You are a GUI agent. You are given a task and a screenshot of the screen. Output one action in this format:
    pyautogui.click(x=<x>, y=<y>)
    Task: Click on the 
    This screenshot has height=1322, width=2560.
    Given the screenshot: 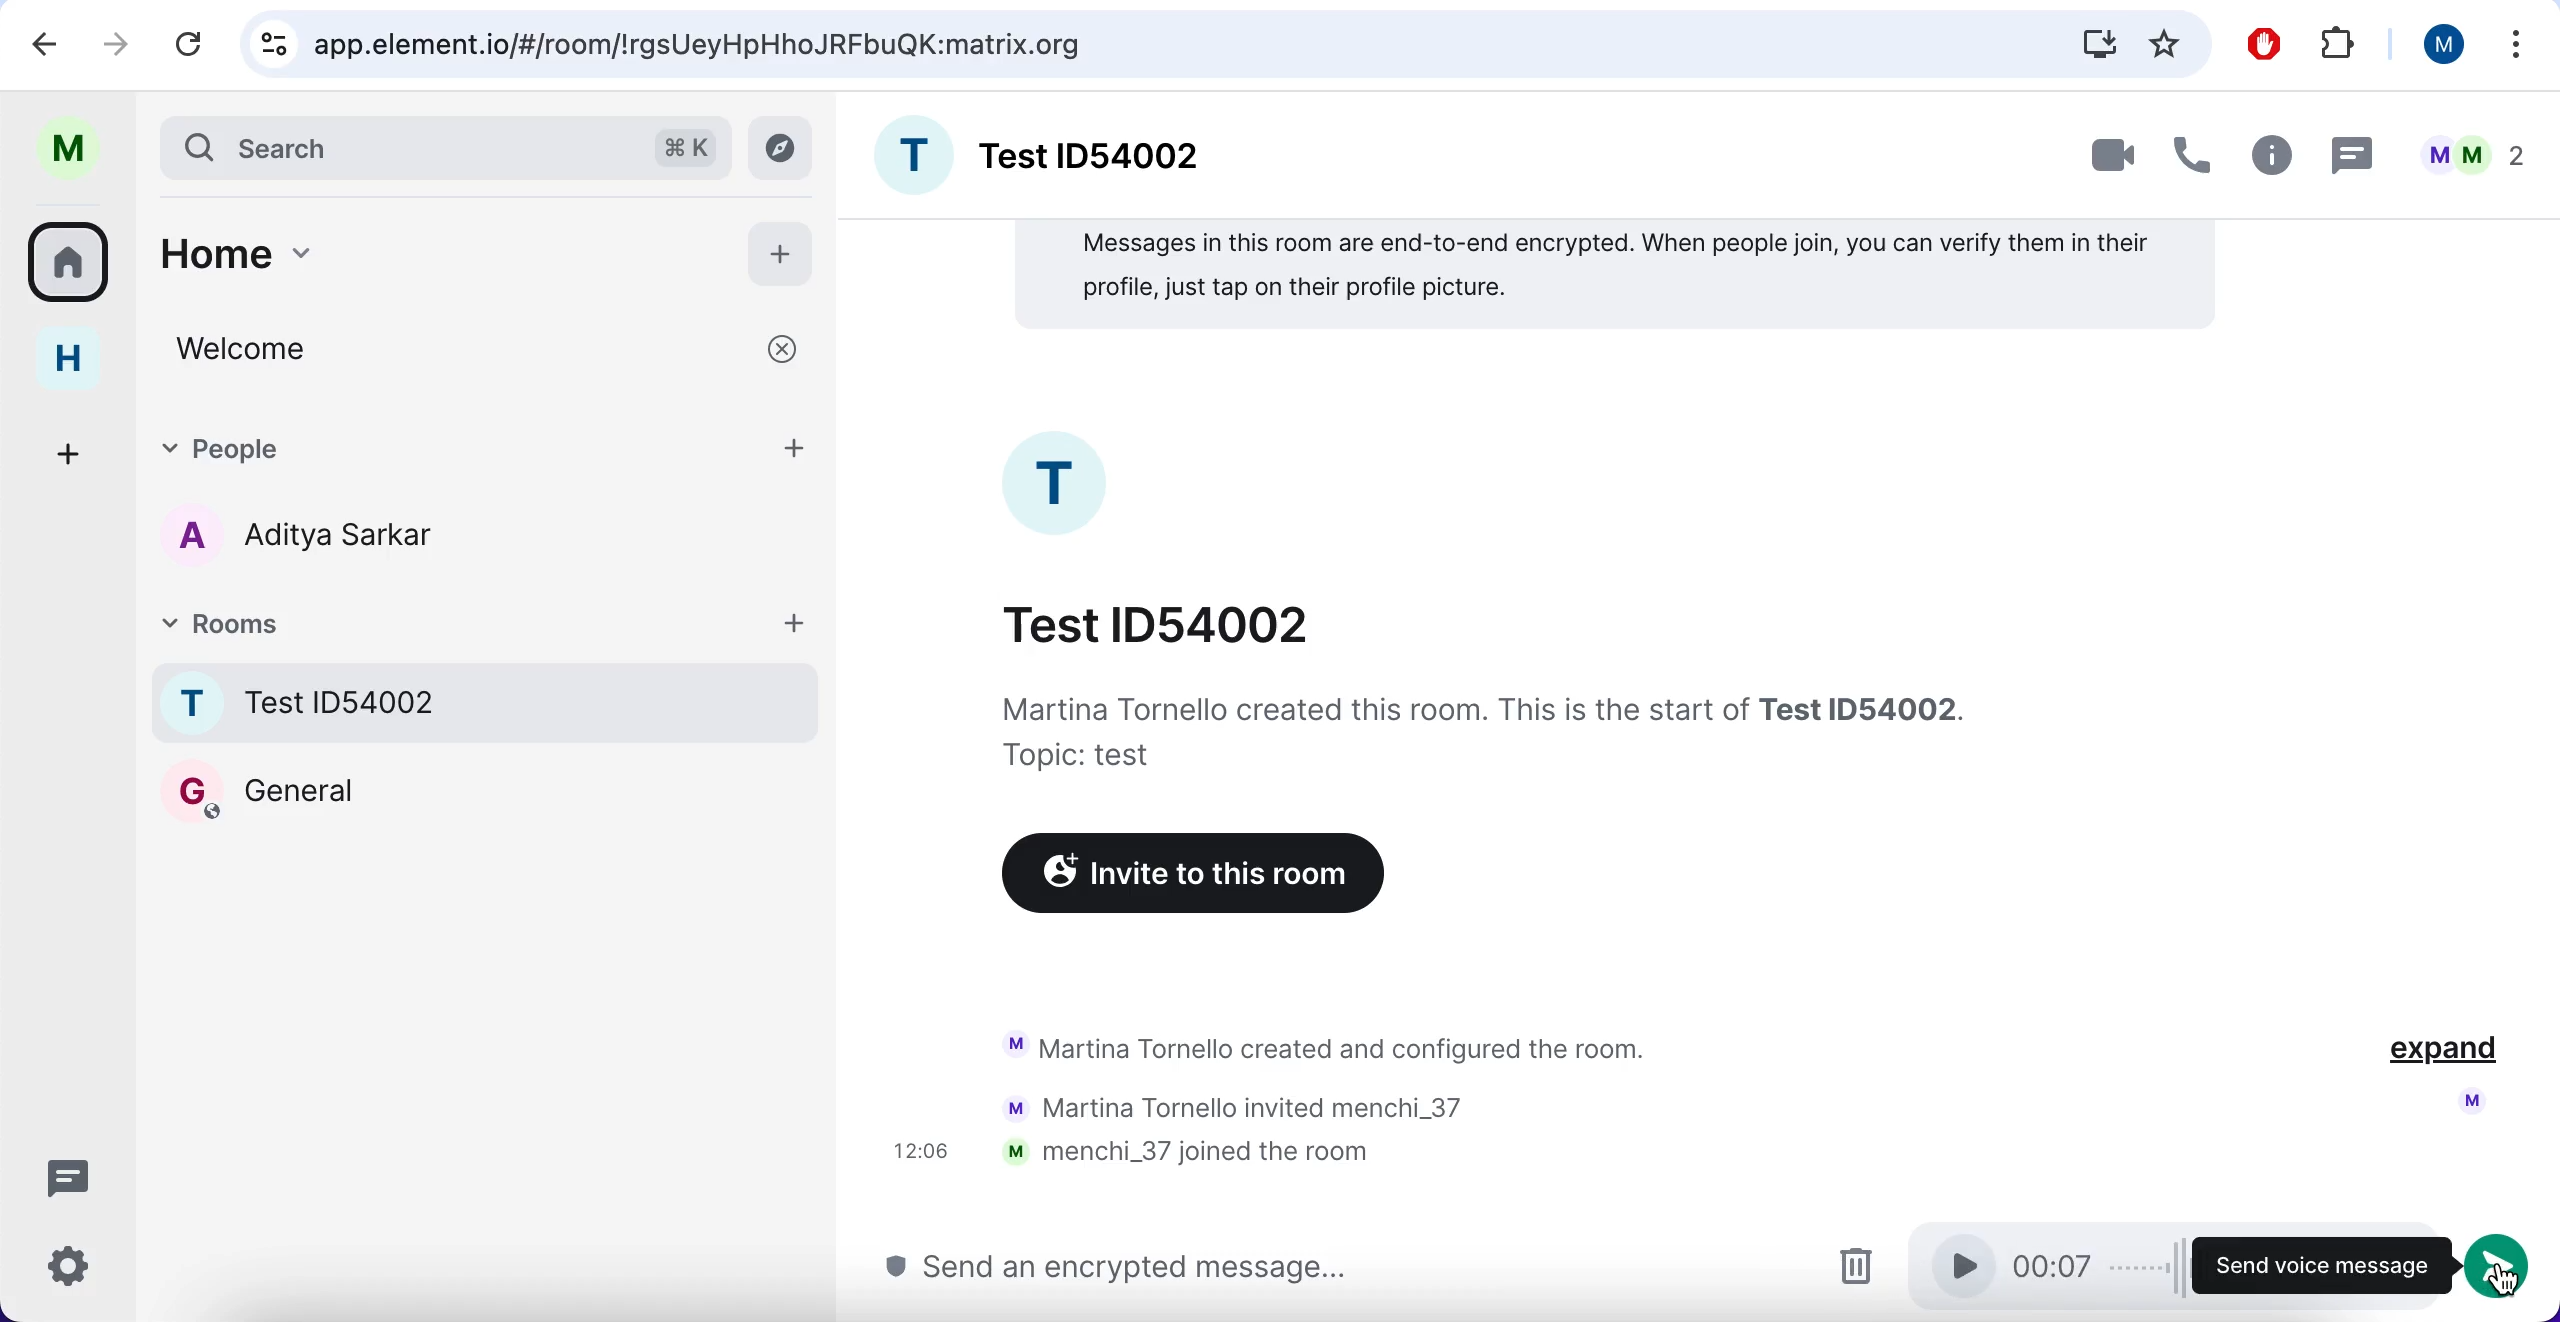 What is the action you would take?
    pyautogui.click(x=2269, y=154)
    